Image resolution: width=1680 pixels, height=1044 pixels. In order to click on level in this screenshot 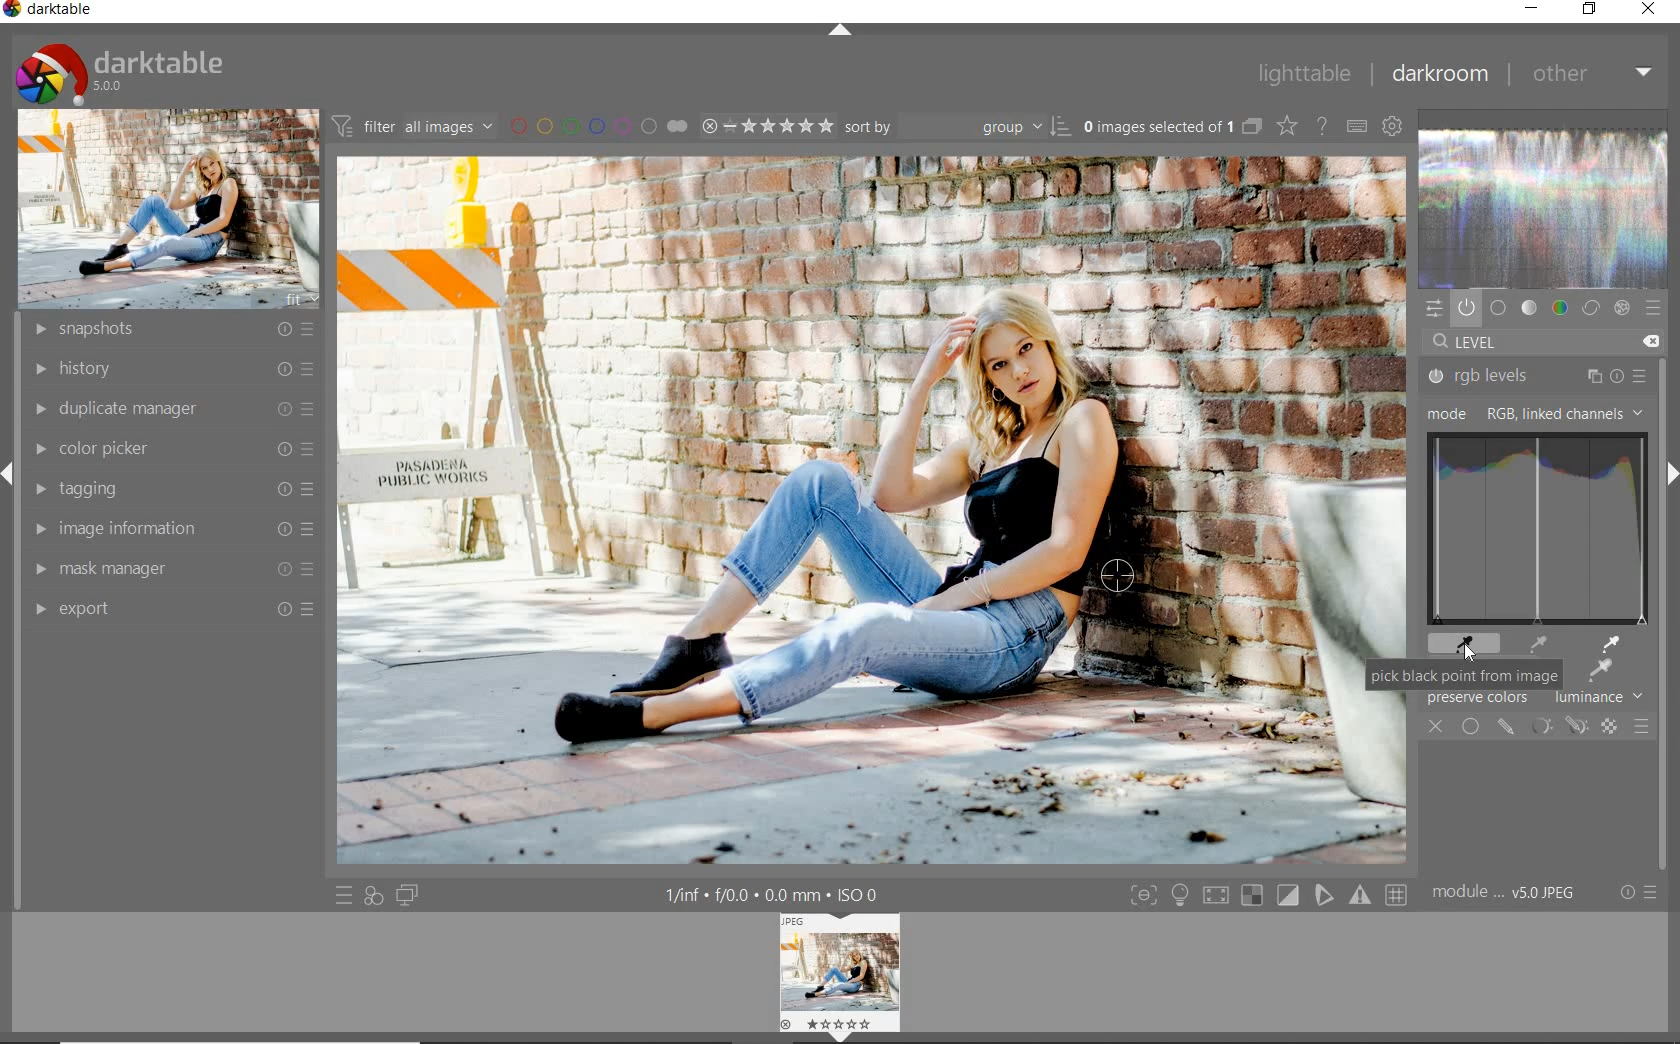, I will do `click(1475, 341)`.